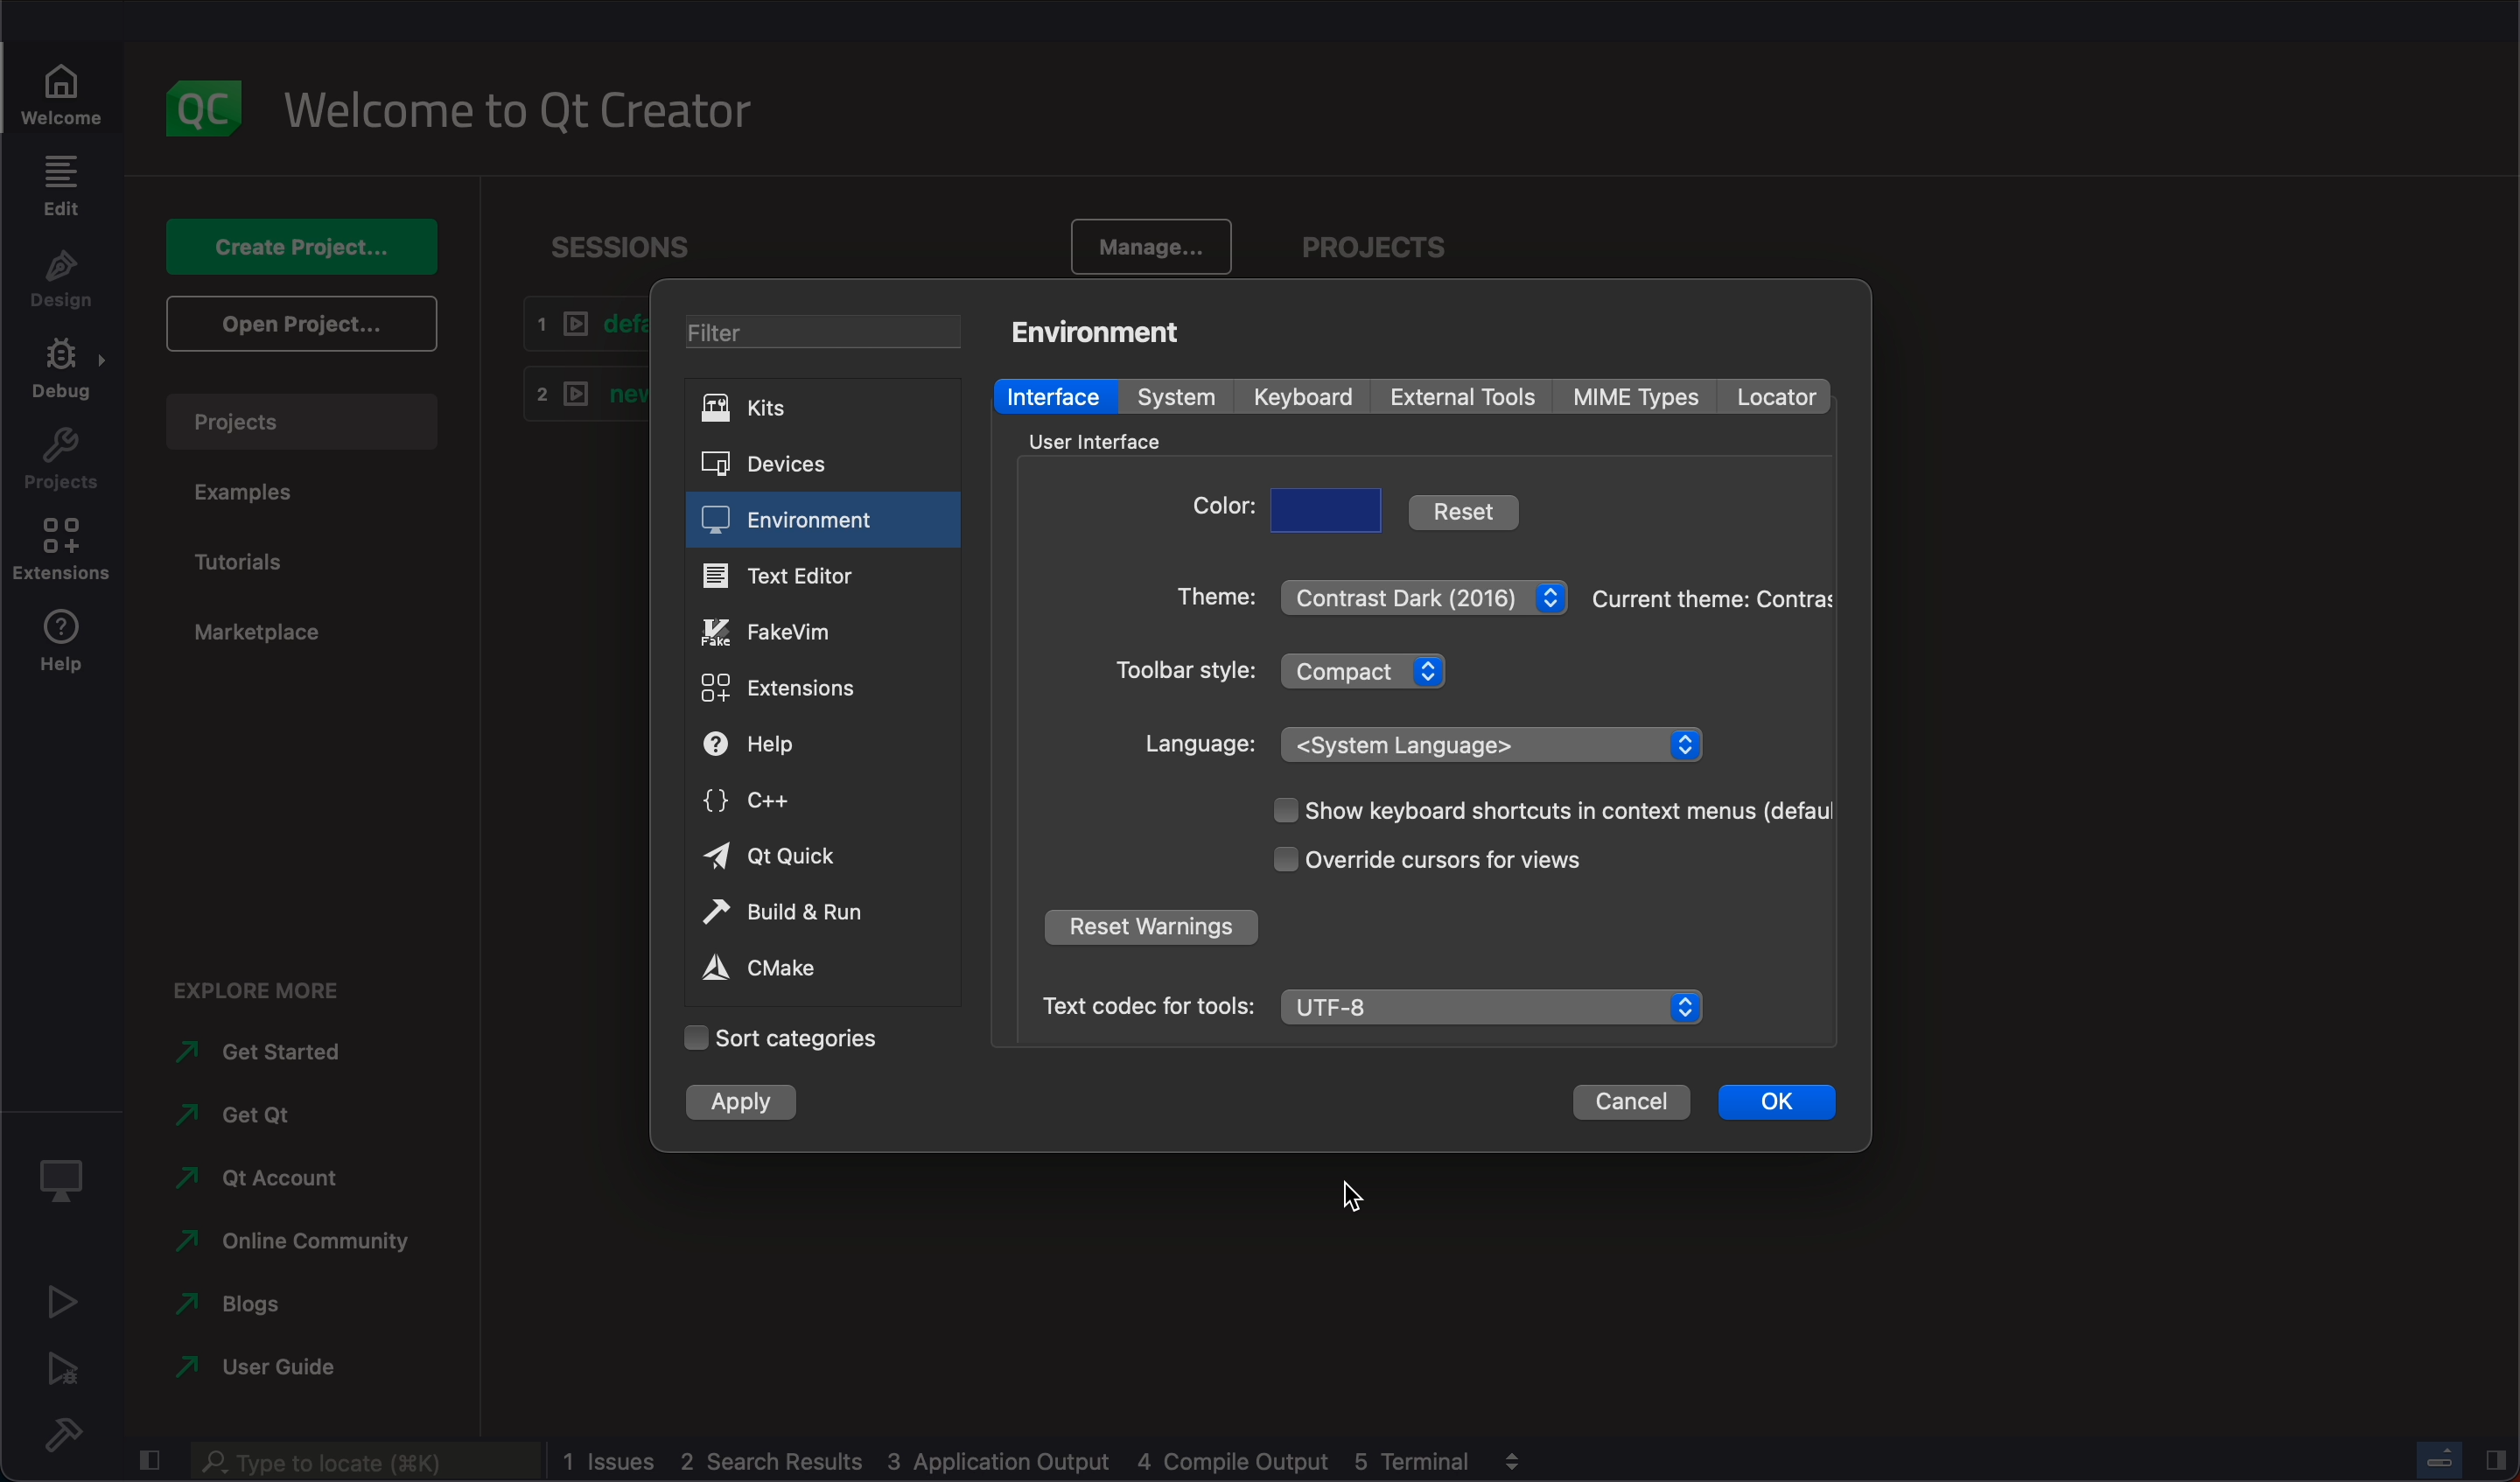 The width and height of the screenshot is (2520, 1482). Describe the element at coordinates (1465, 859) in the screenshot. I see `cursor` at that location.